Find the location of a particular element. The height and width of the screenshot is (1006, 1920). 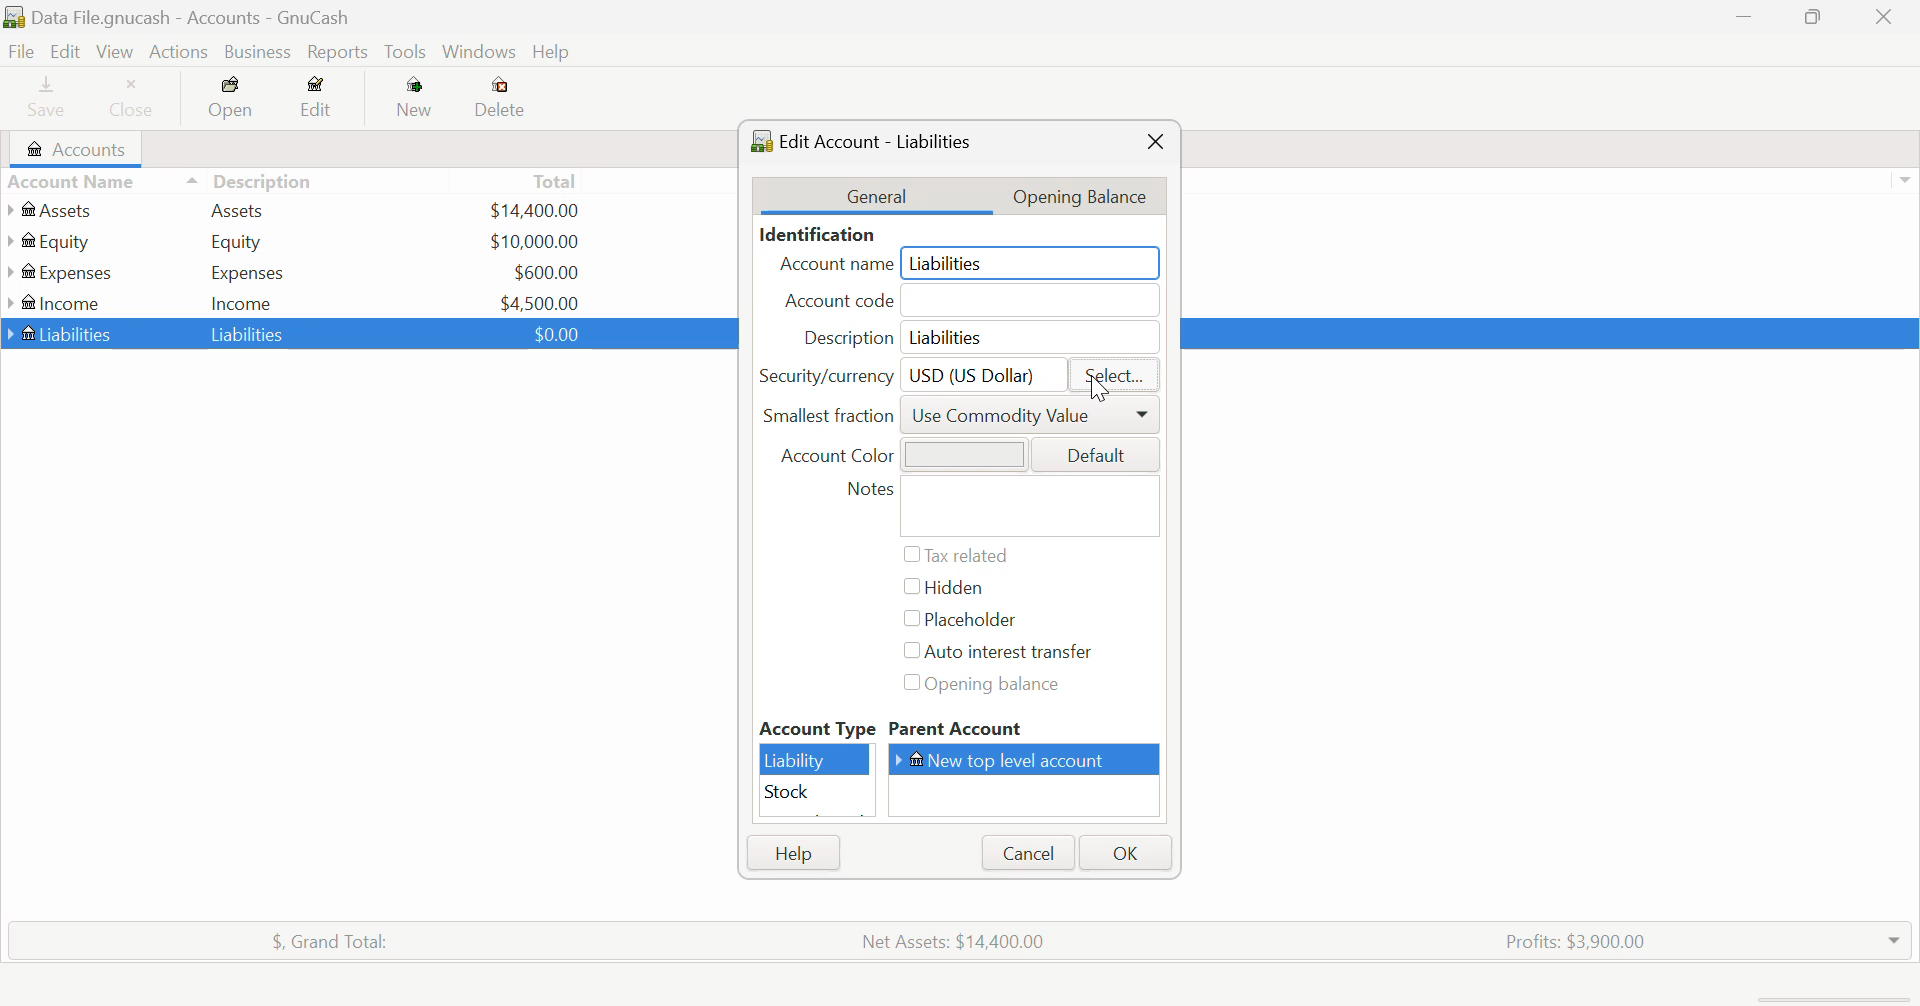

Tax related checkbox is located at coordinates (956, 555).